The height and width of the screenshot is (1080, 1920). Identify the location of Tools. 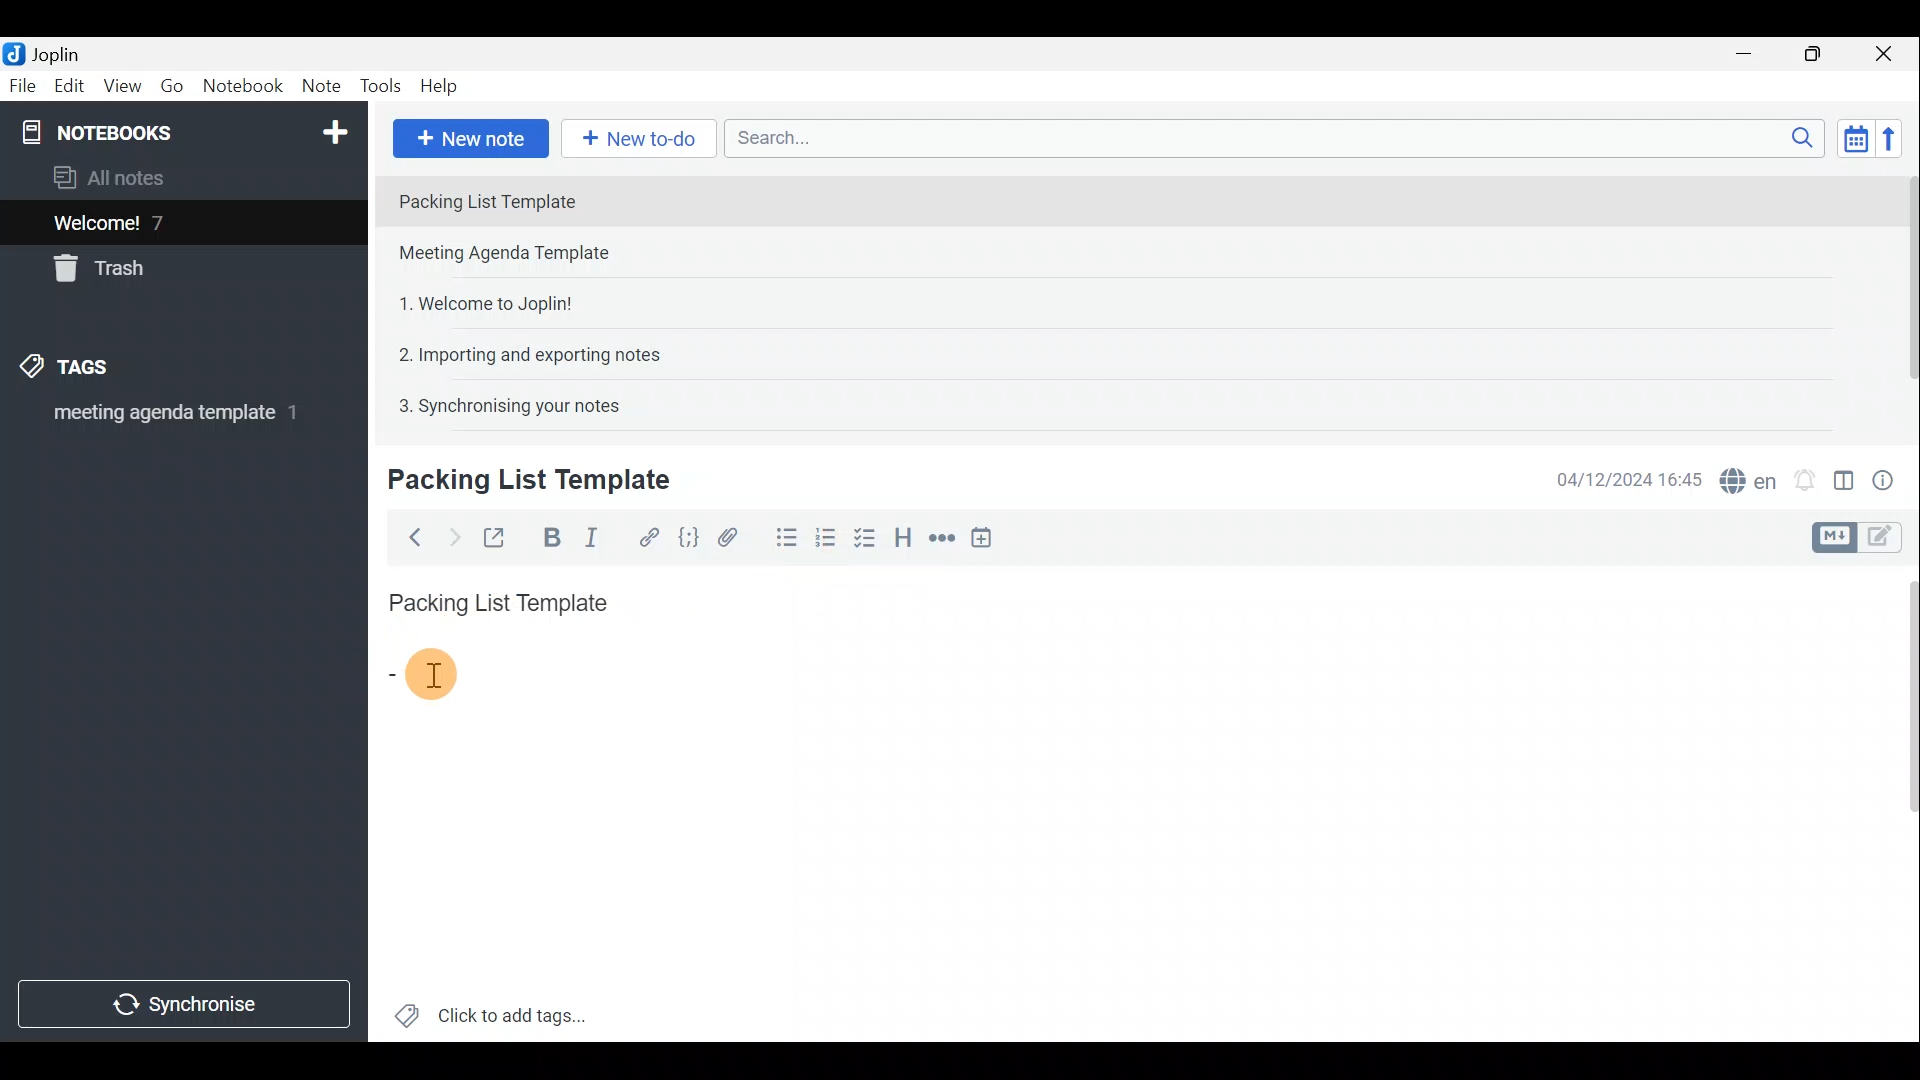
(383, 87).